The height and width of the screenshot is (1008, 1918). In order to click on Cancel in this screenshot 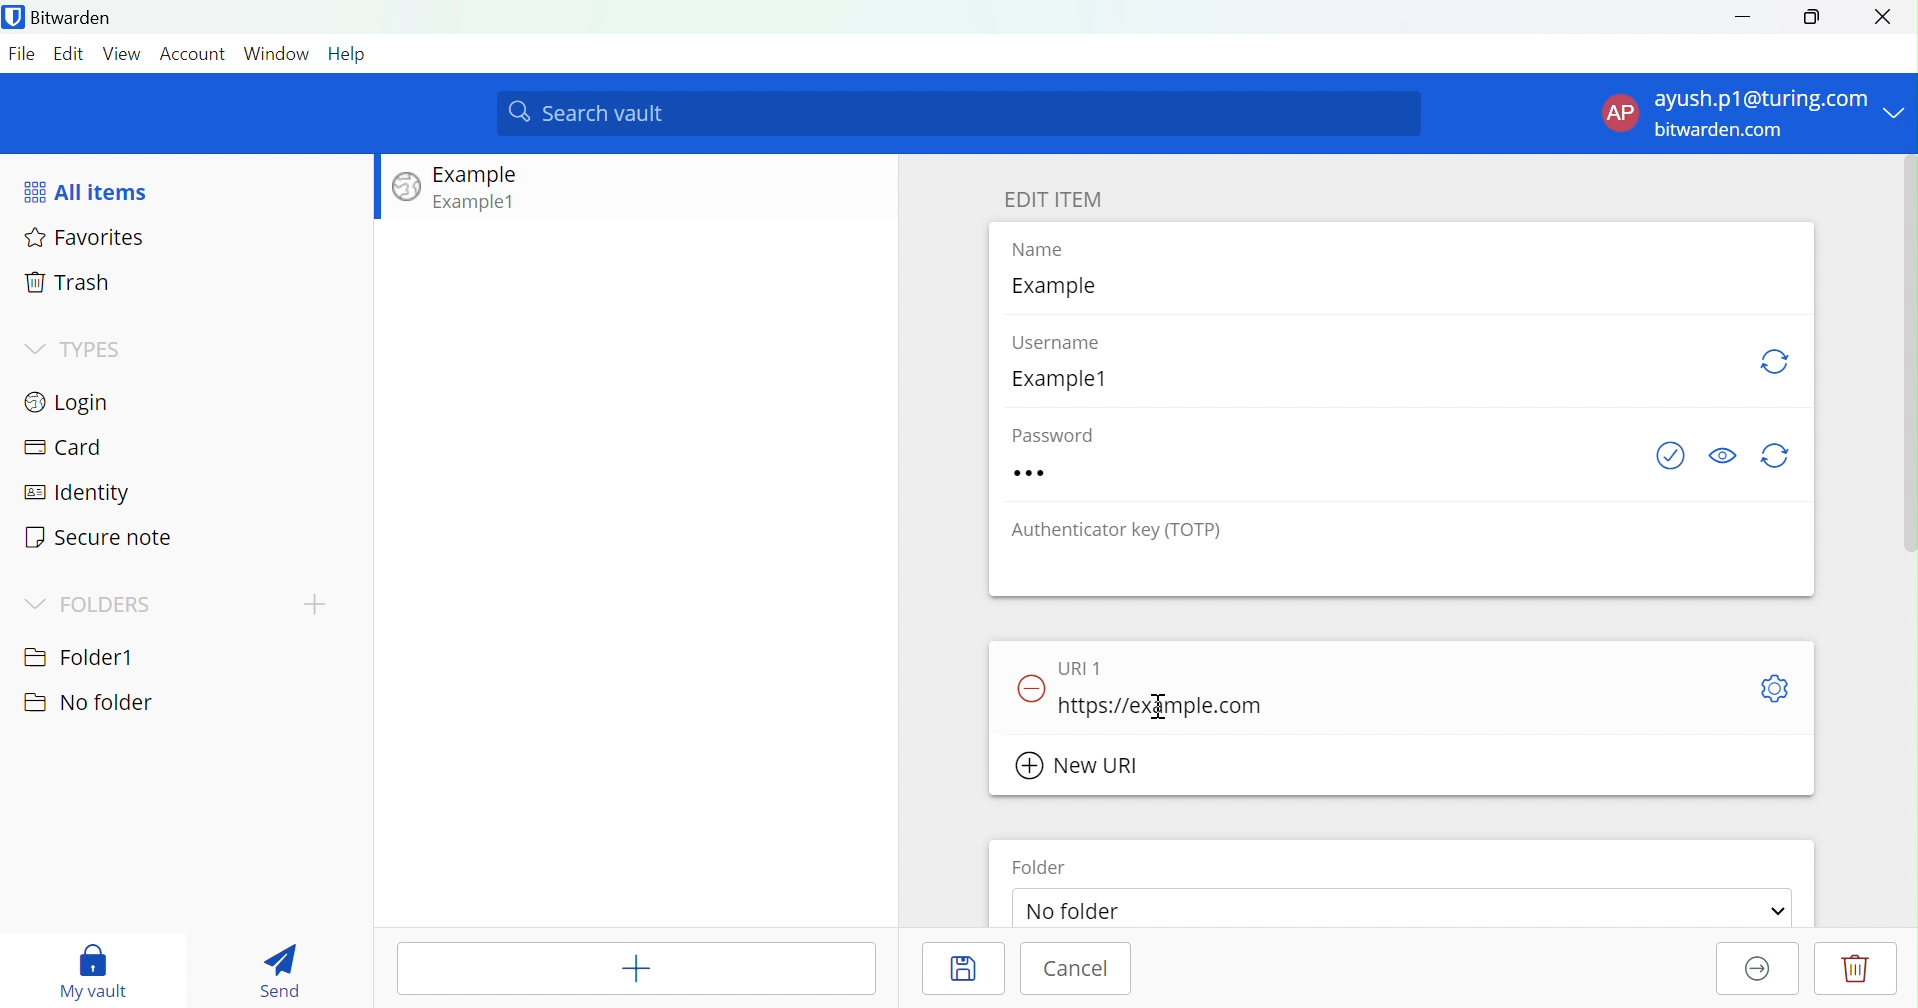, I will do `click(1080, 971)`.